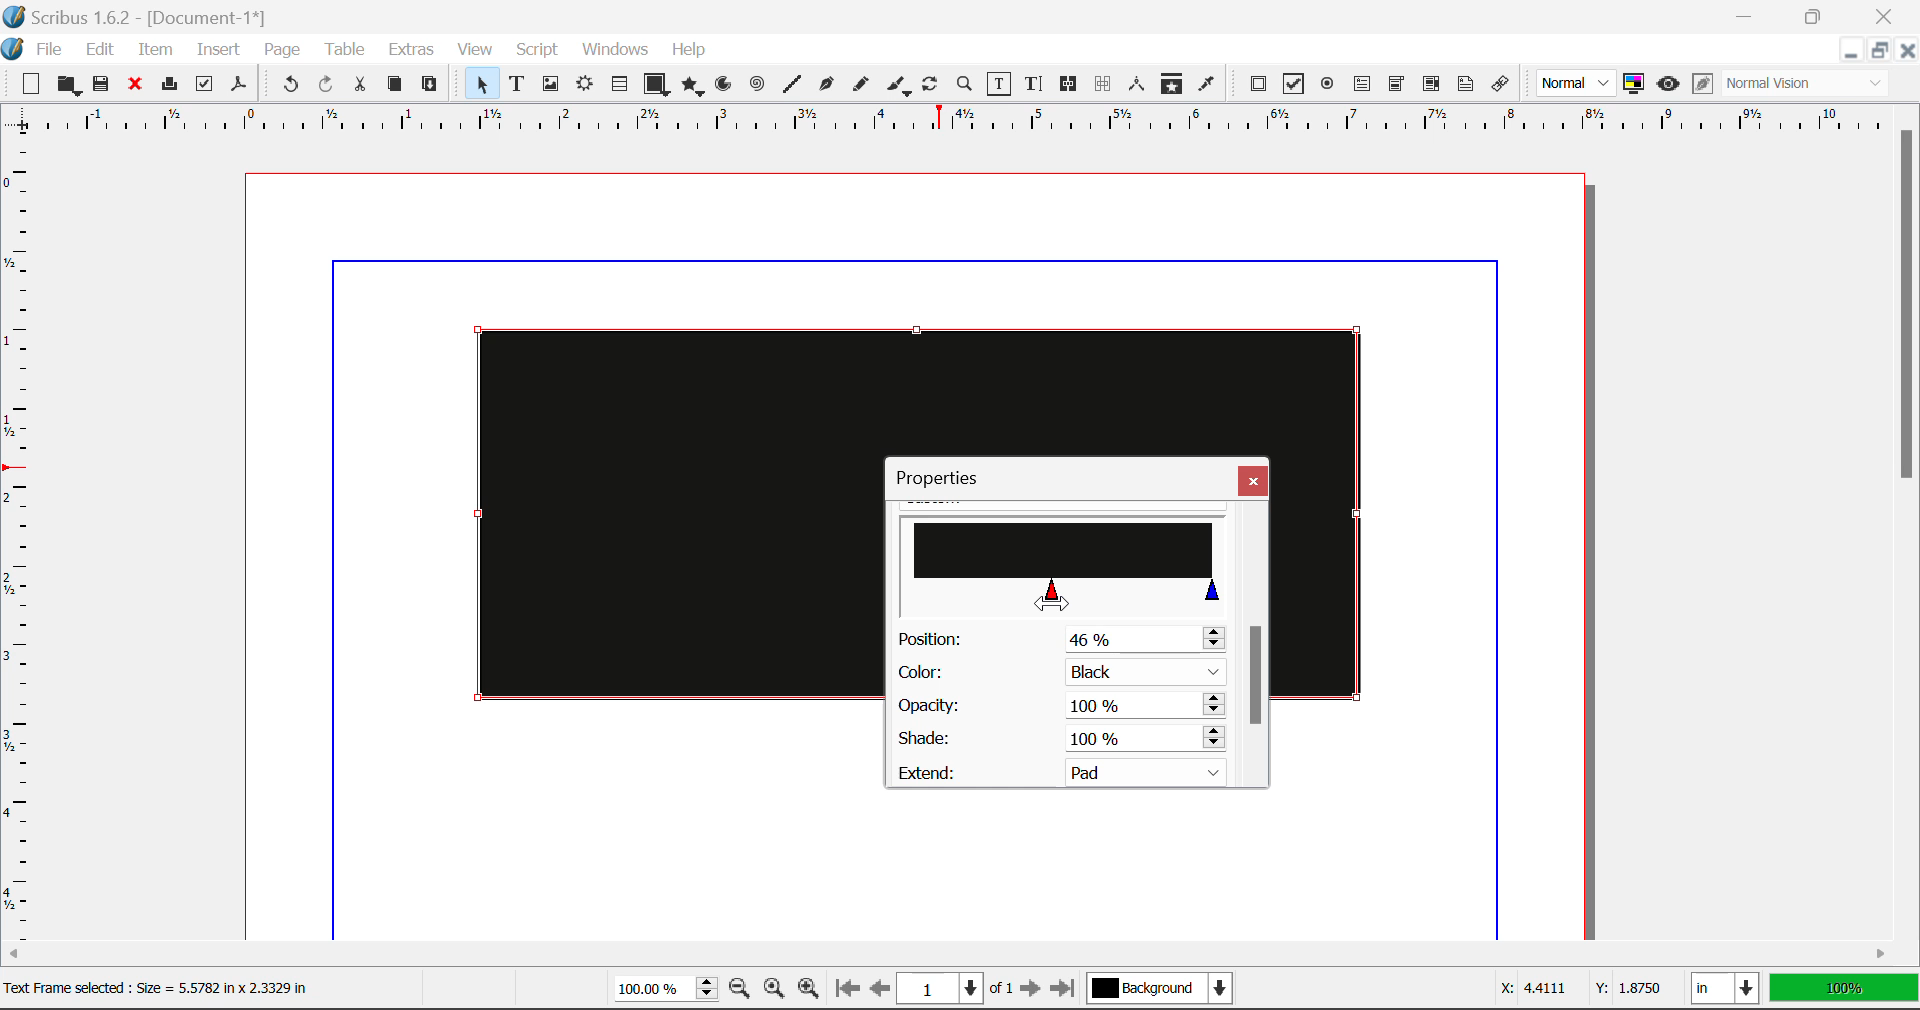  Describe the element at coordinates (1906, 50) in the screenshot. I see `Close` at that location.